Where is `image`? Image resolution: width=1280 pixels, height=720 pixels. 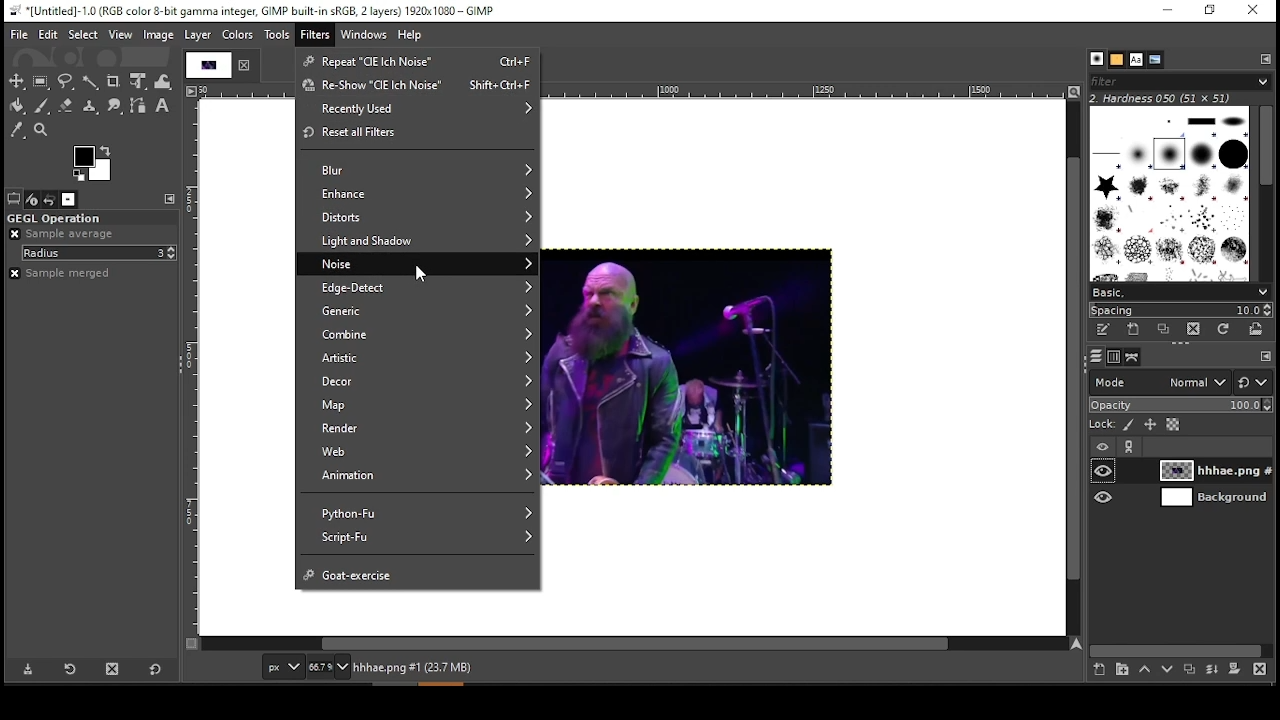 image is located at coordinates (159, 34).